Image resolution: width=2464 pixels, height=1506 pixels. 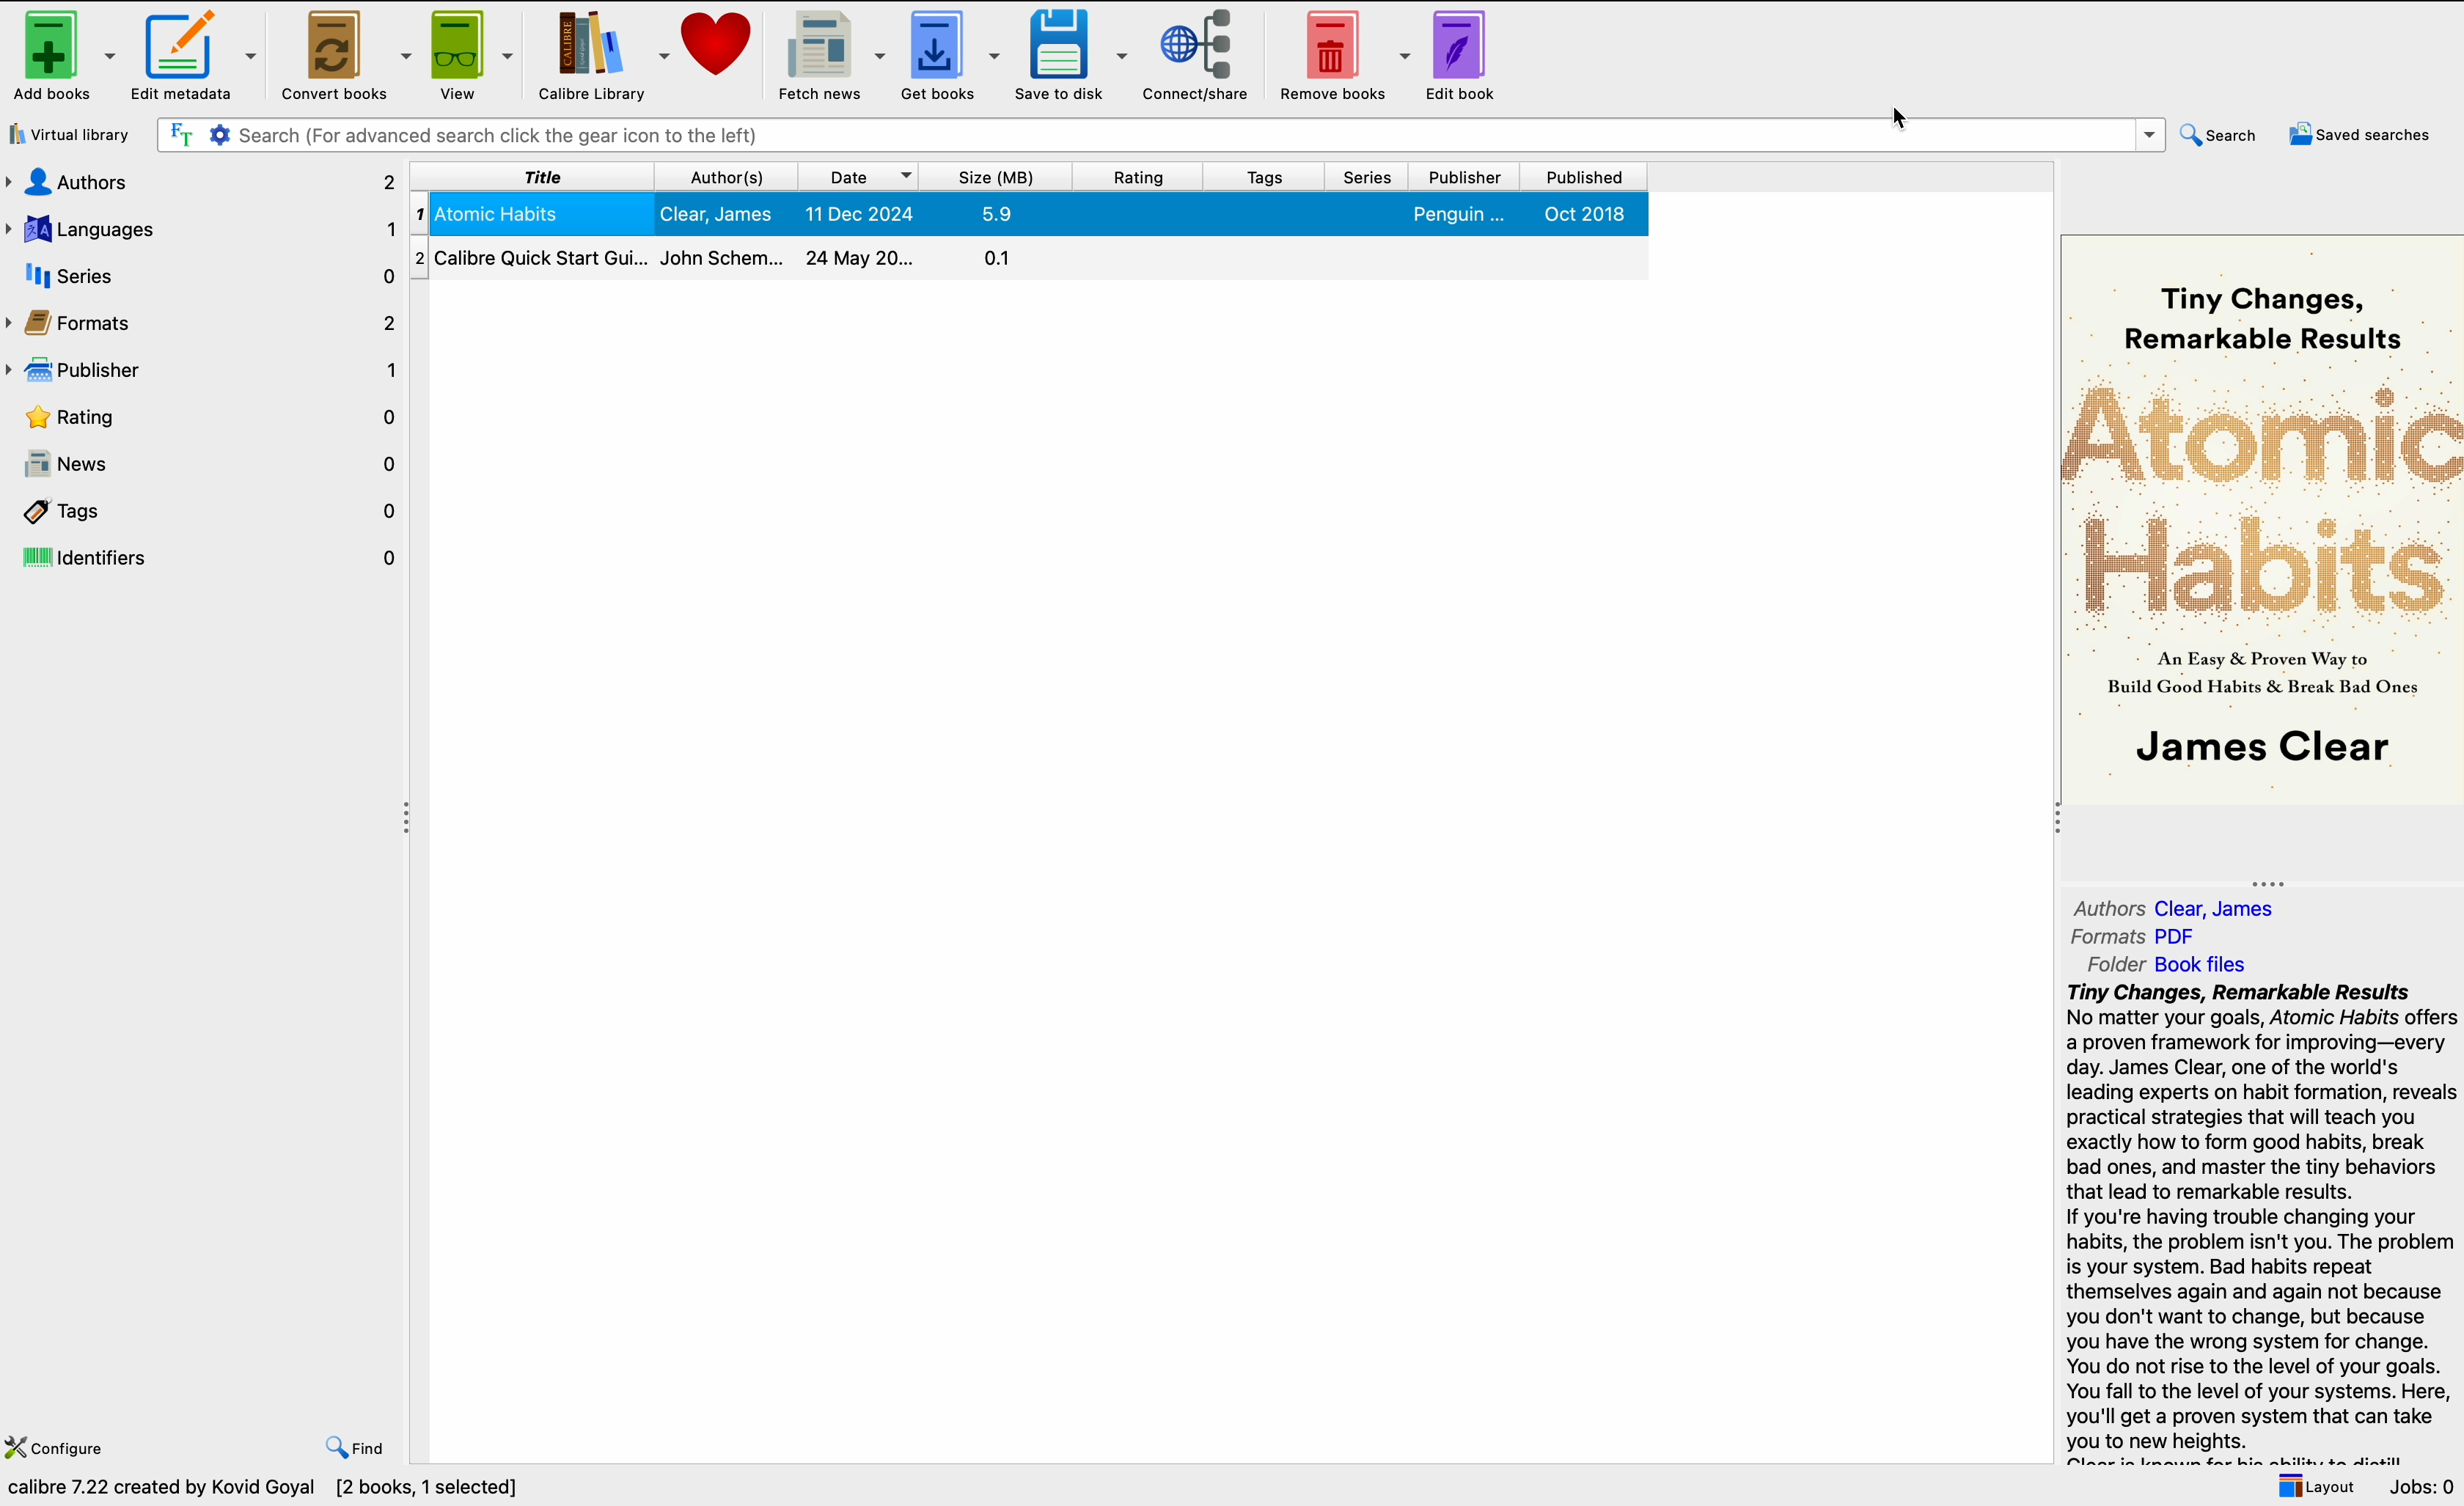 I want to click on search, so click(x=2227, y=133).